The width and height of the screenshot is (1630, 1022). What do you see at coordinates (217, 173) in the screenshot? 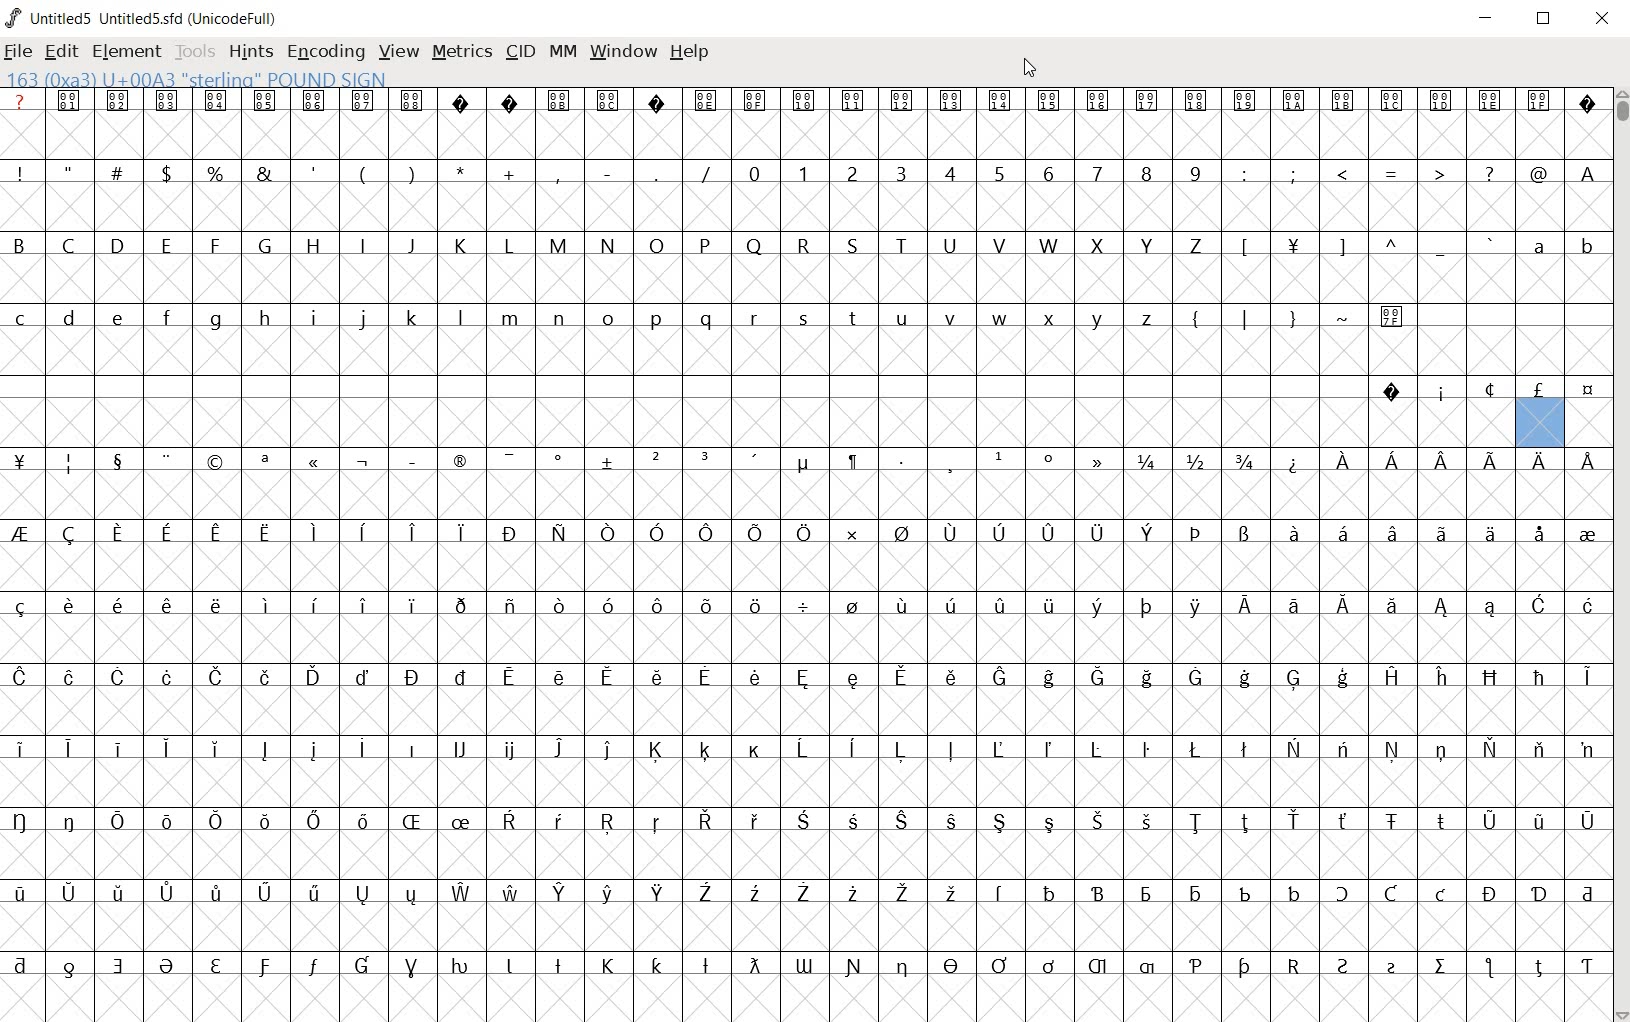
I see `%` at bounding box center [217, 173].